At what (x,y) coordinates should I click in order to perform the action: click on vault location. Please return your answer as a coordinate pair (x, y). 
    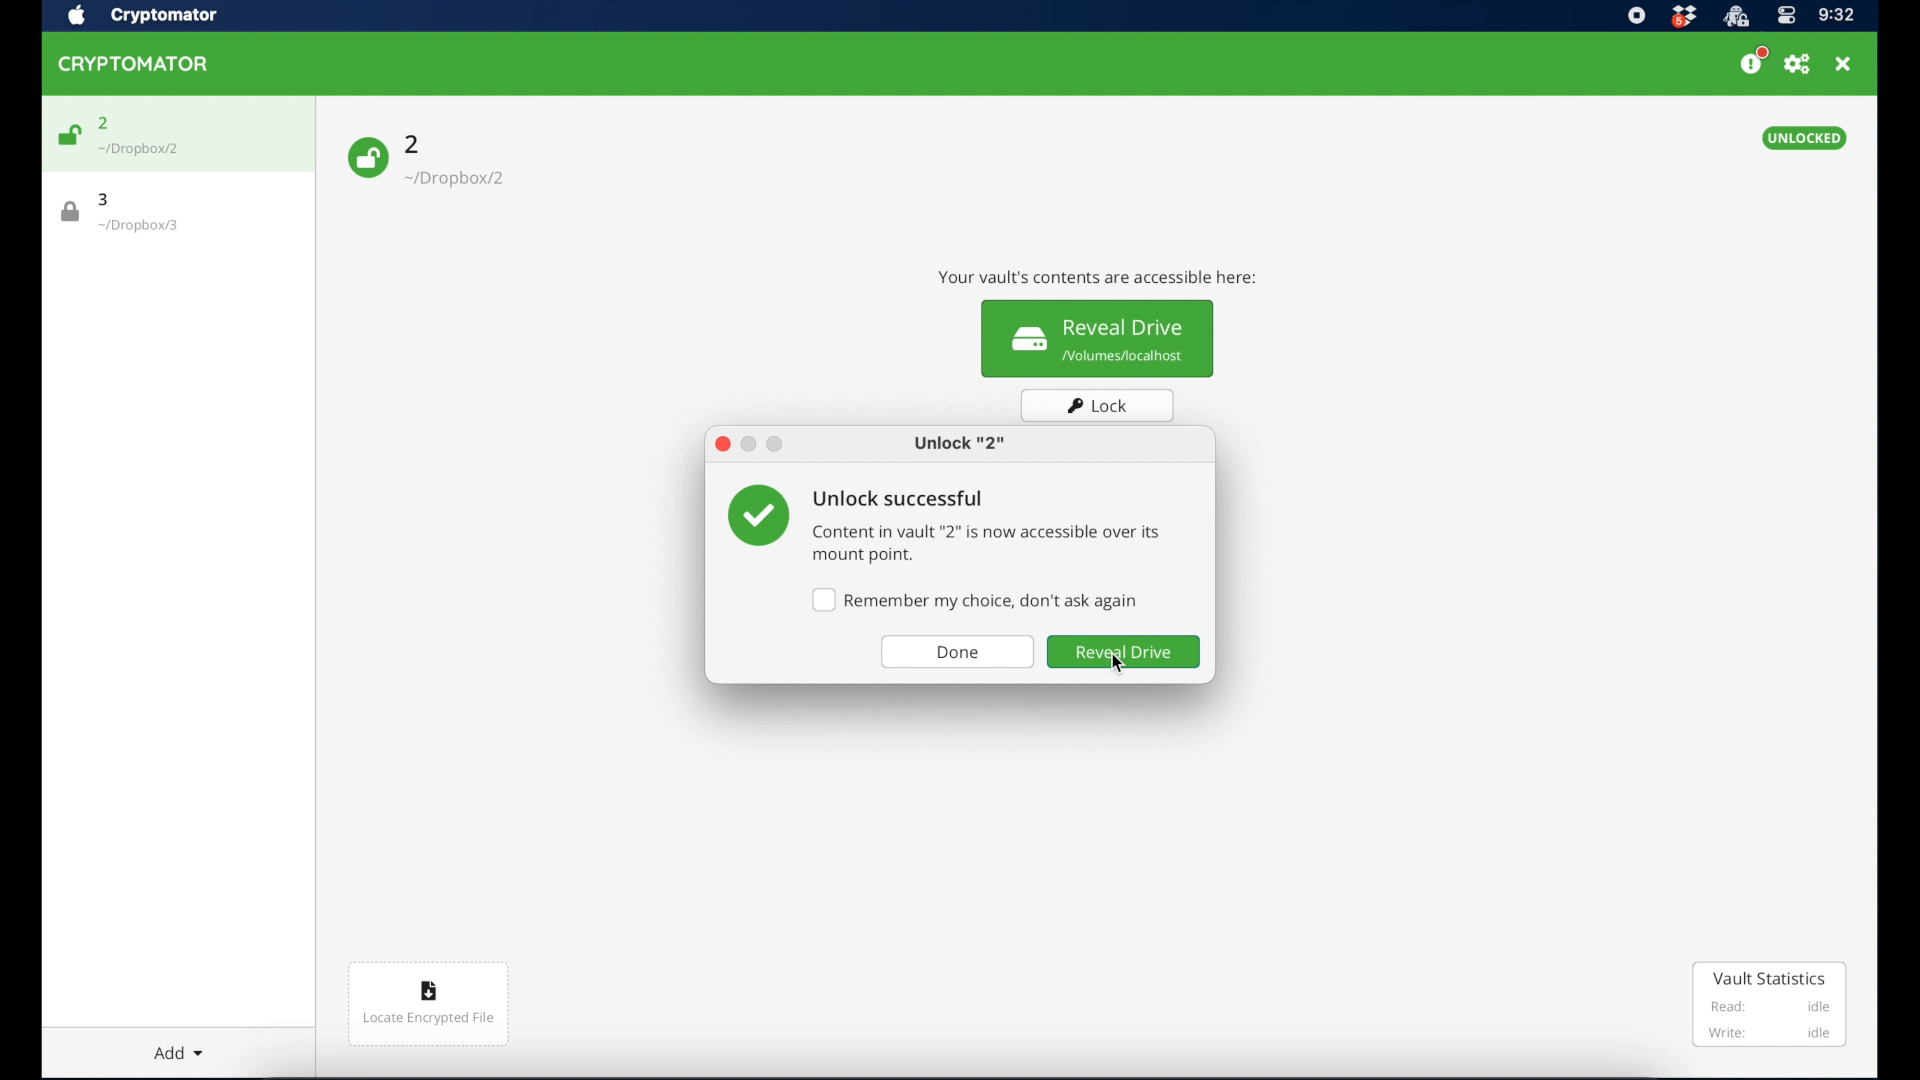
    Looking at the image, I should click on (147, 150).